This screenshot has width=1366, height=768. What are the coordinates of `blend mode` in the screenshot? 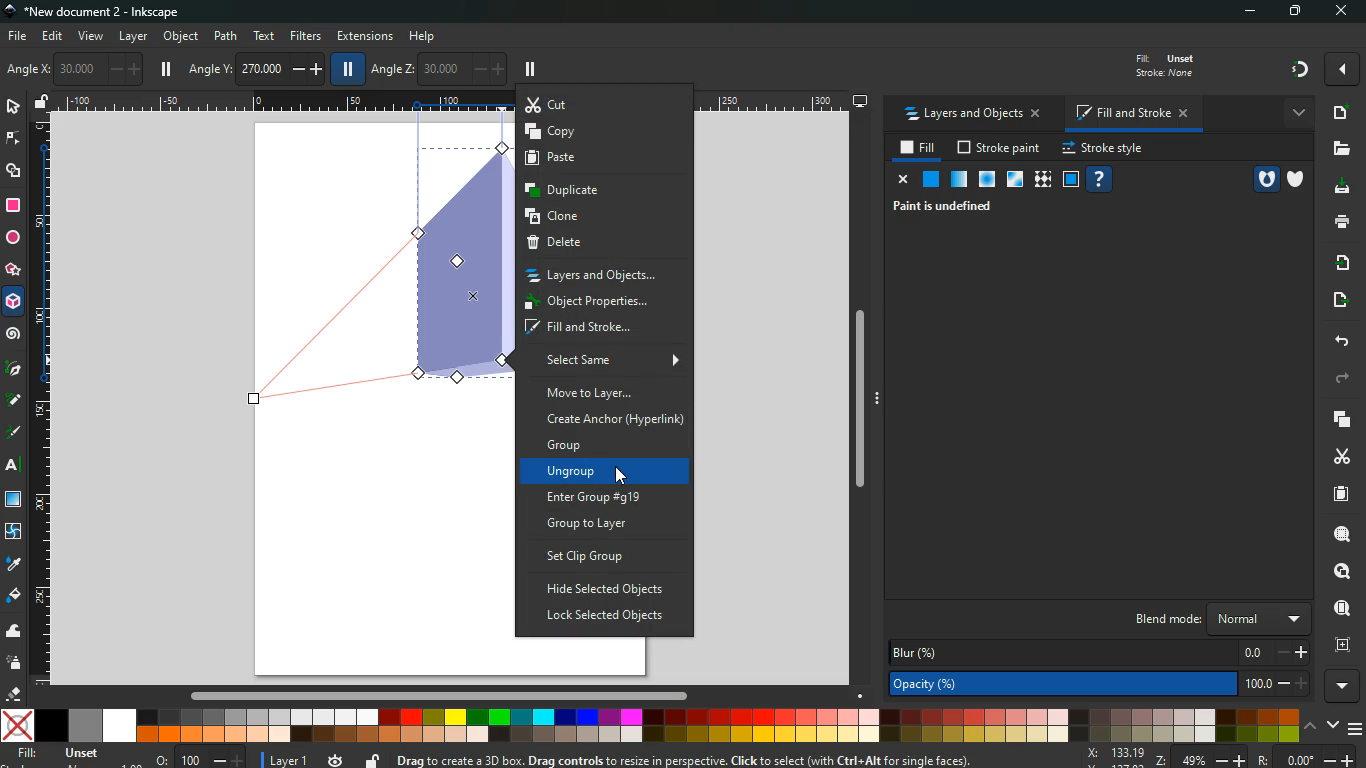 It's located at (1211, 619).